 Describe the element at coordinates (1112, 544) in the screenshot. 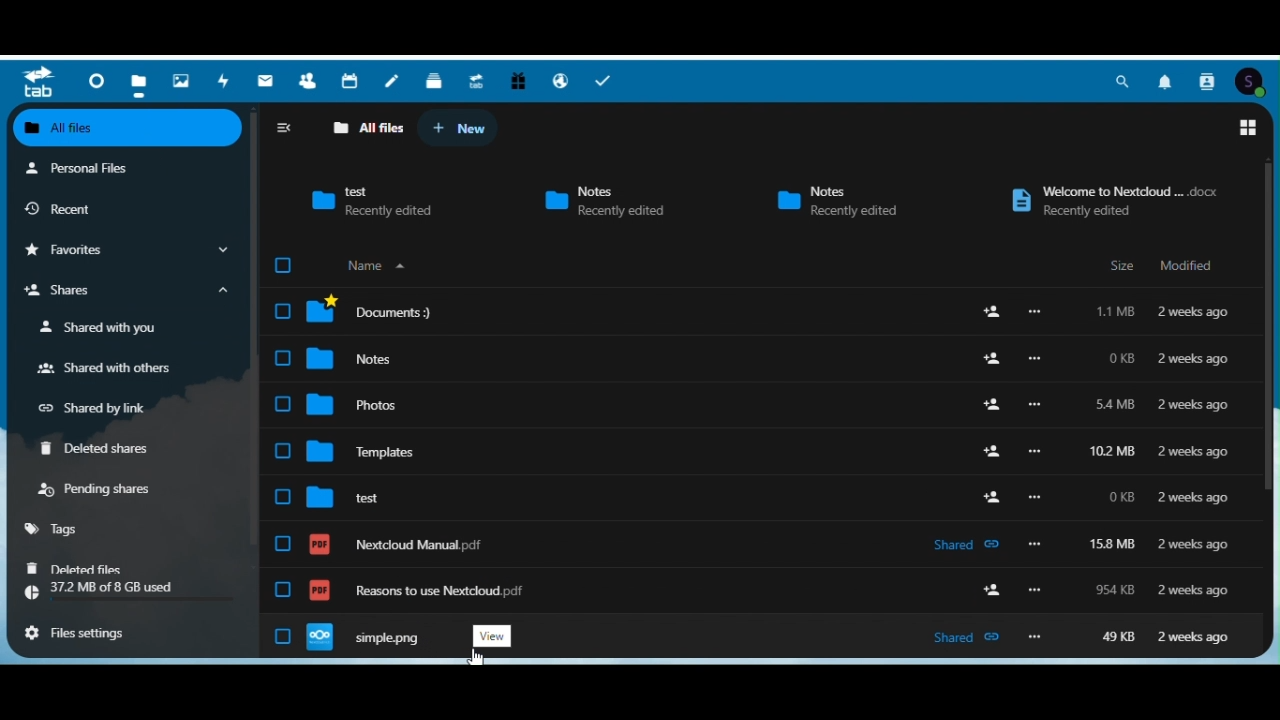

I see `size` at that location.